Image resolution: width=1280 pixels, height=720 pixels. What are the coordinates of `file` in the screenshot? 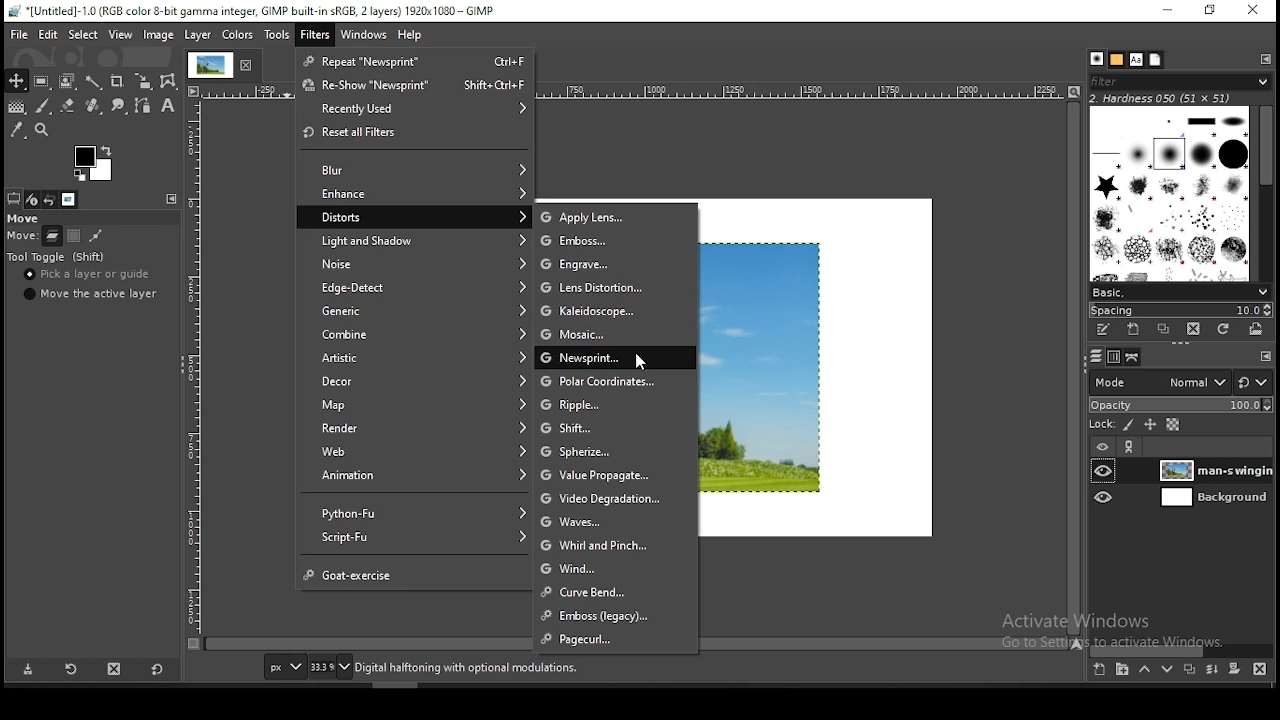 It's located at (16, 35).